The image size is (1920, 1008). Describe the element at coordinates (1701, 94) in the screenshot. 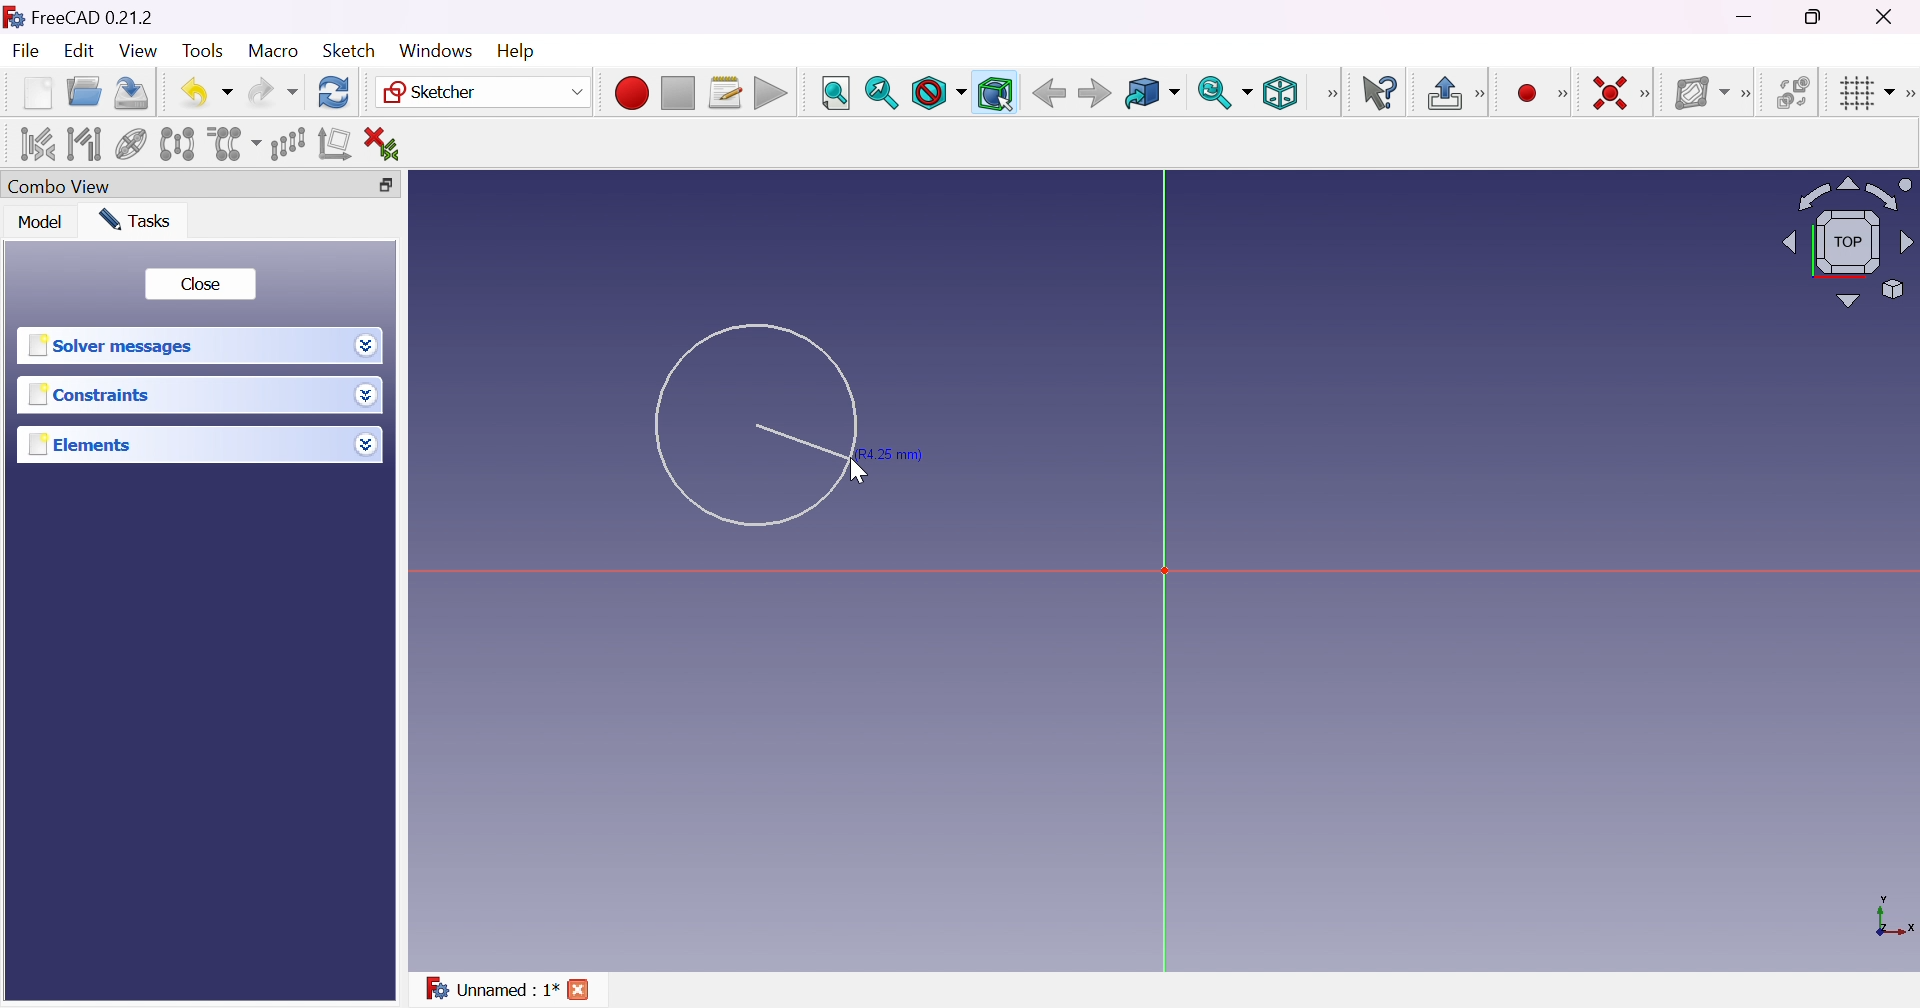

I see `Show/hide B-spline information layer` at that location.